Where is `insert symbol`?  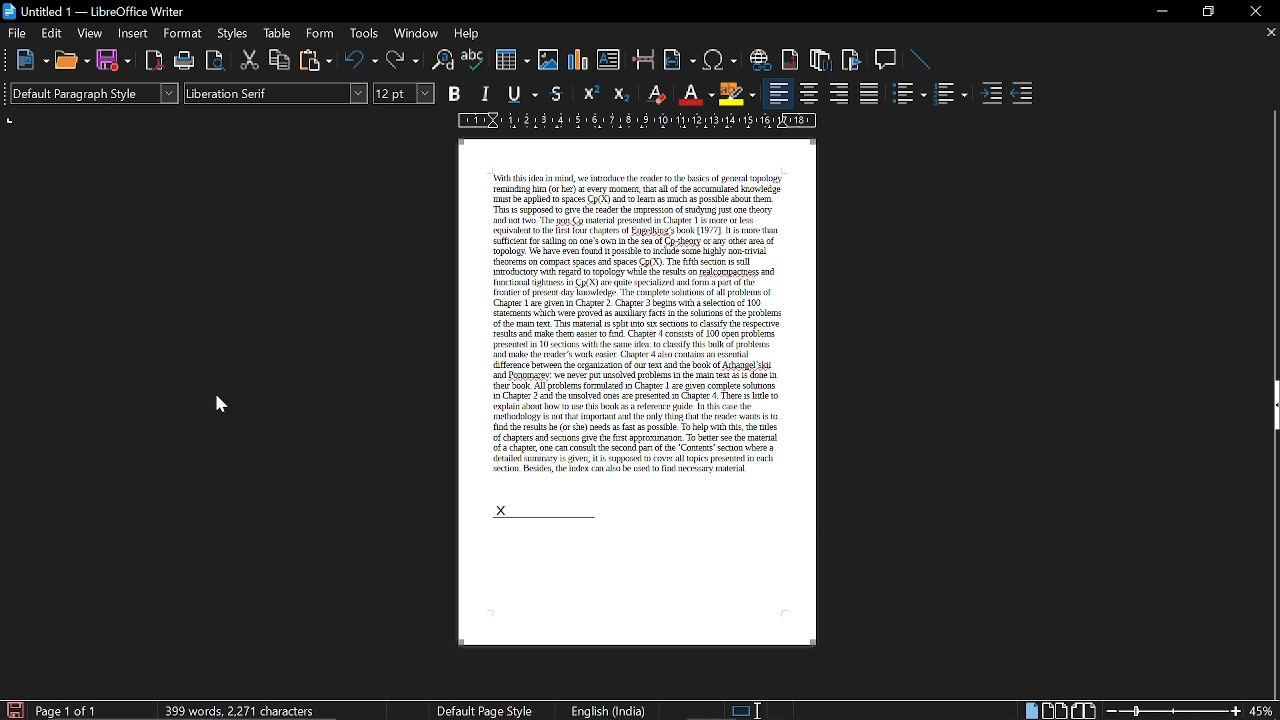
insert symbol is located at coordinates (718, 60).